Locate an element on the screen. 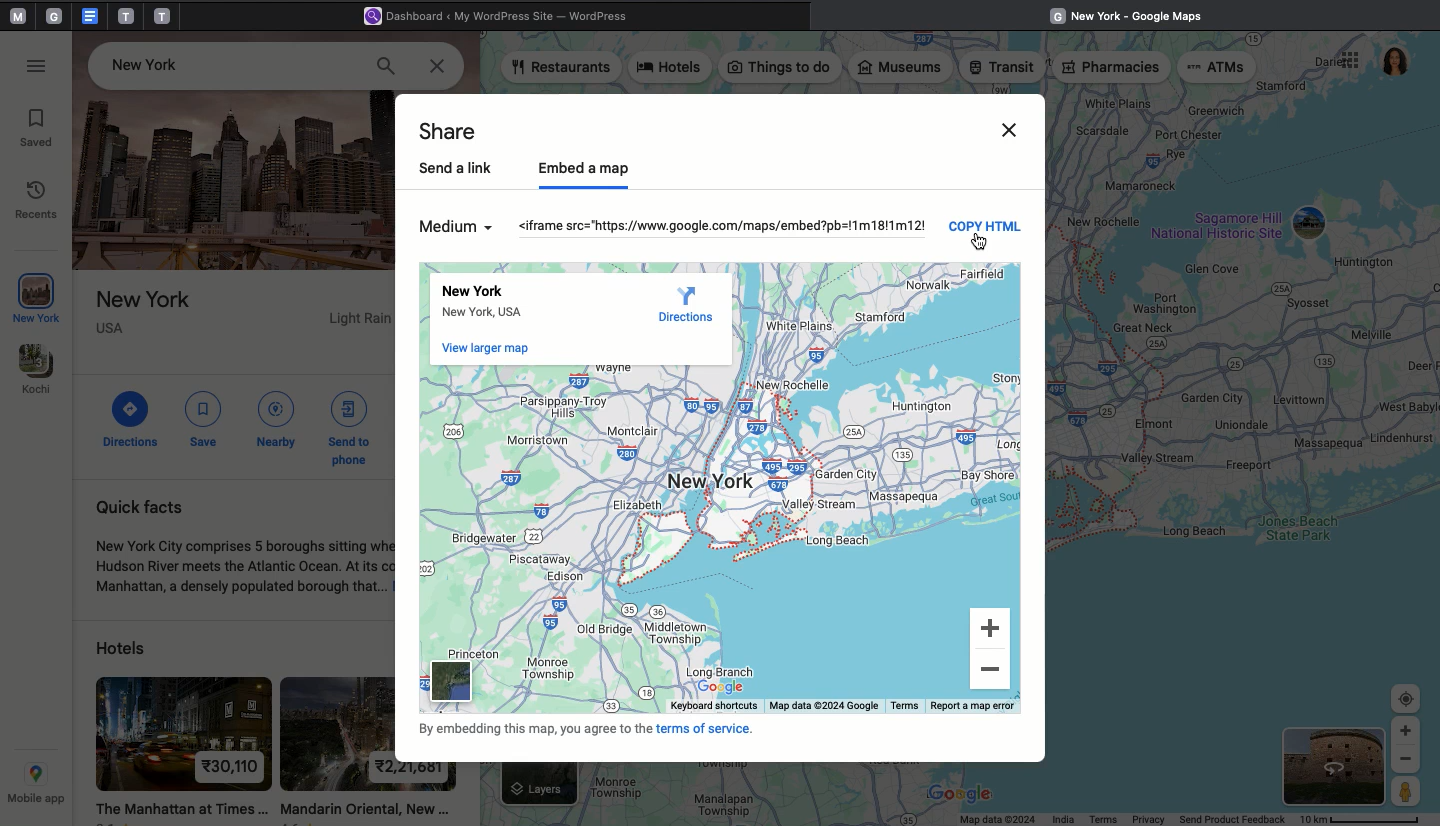 This screenshot has width=1440, height=826. Terms of service is located at coordinates (607, 728).